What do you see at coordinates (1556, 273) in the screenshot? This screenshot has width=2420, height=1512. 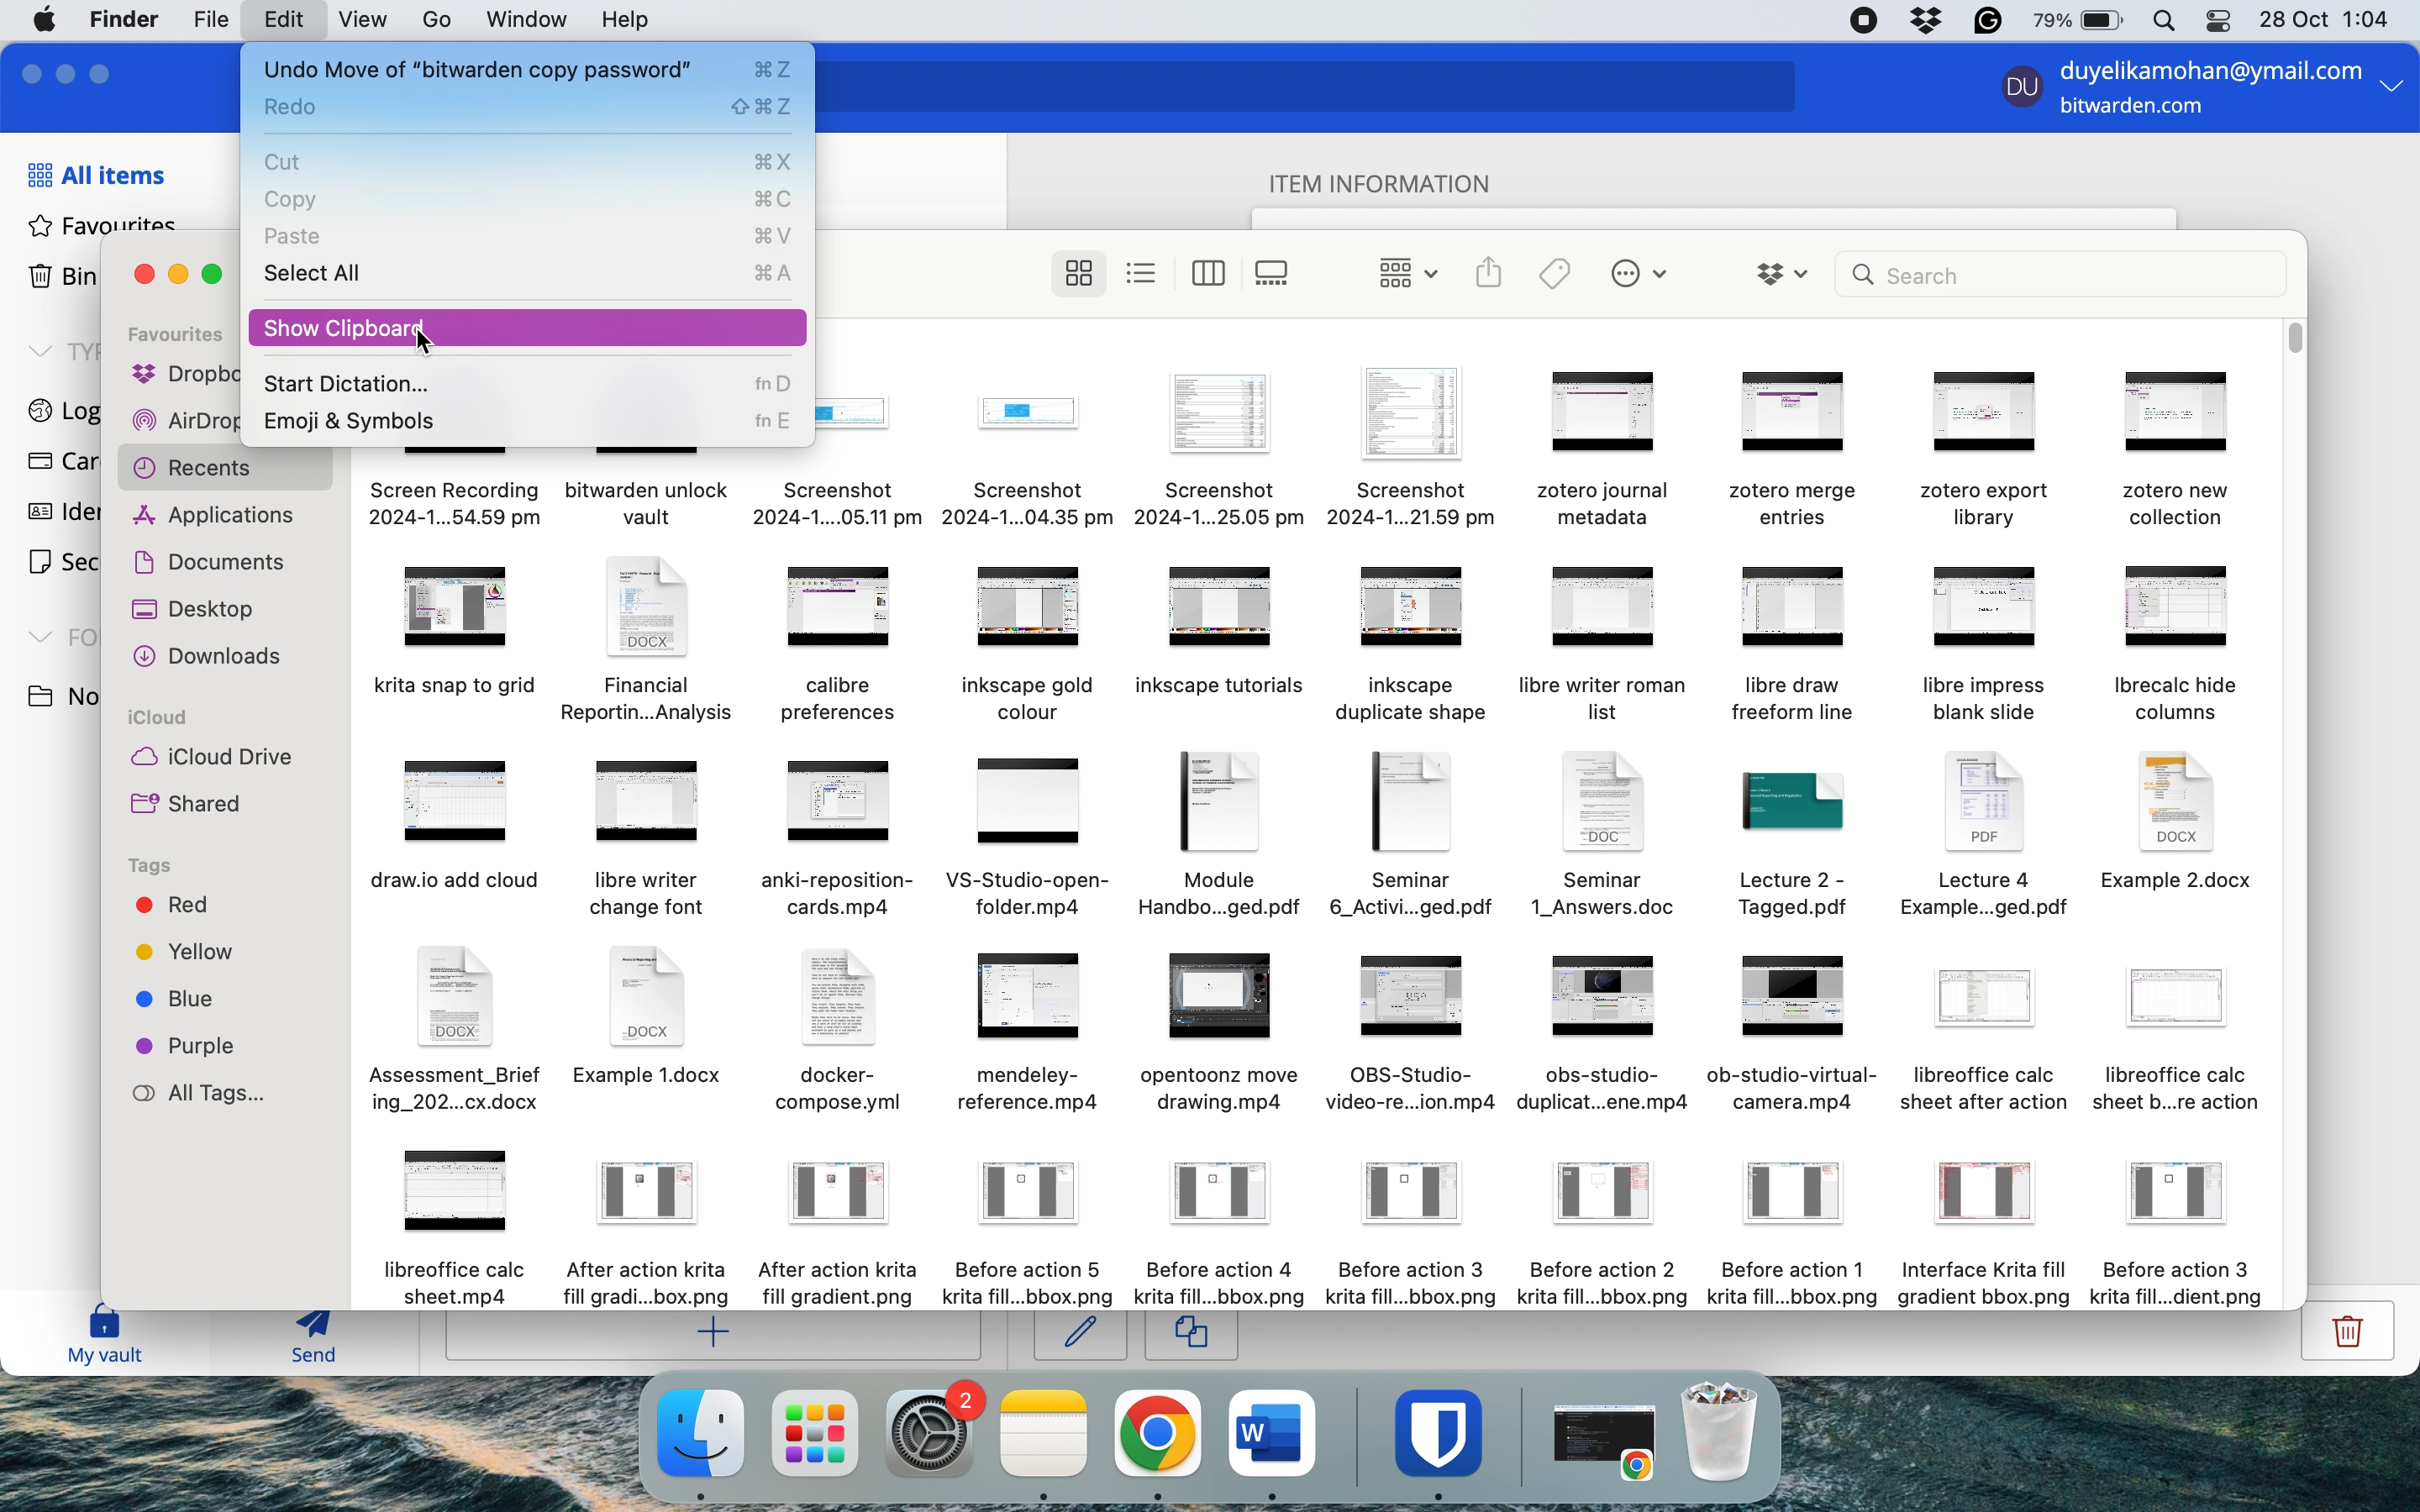 I see `edit tags` at bounding box center [1556, 273].